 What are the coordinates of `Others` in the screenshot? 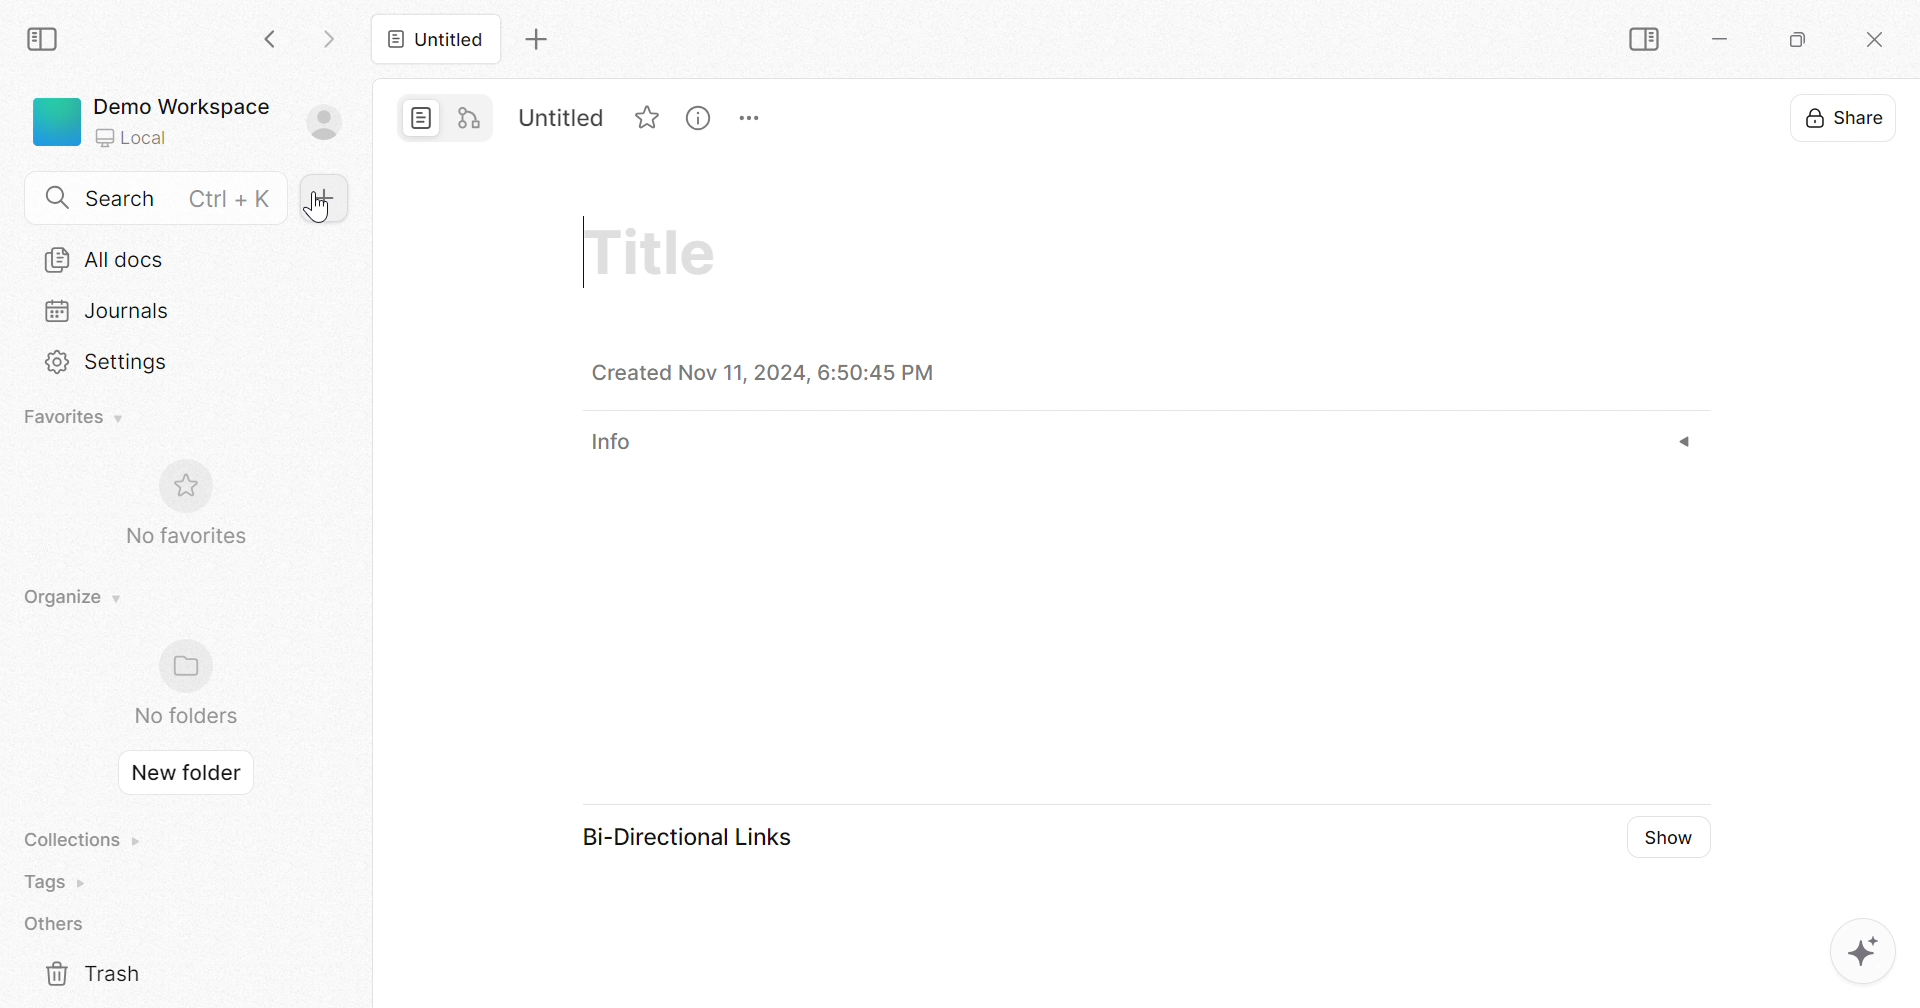 It's located at (57, 924).